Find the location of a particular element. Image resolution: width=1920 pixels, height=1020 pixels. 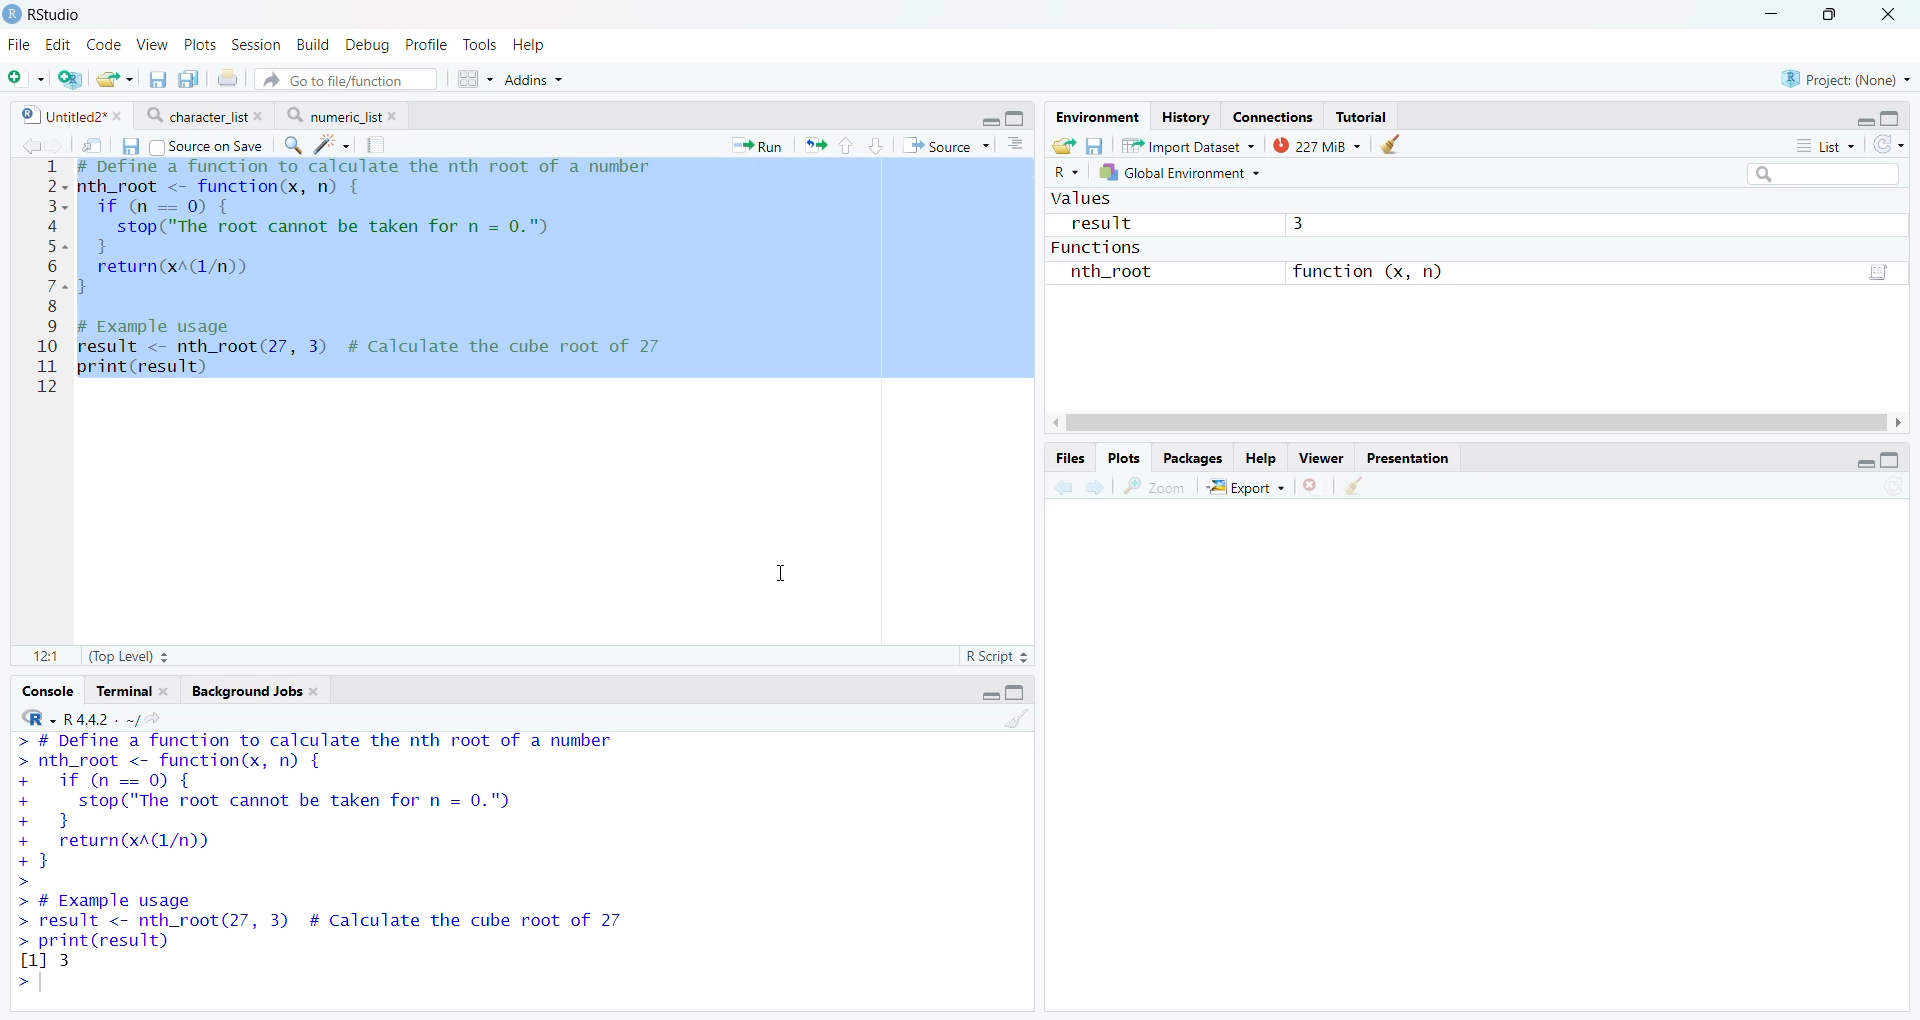

Edit is located at coordinates (60, 43).